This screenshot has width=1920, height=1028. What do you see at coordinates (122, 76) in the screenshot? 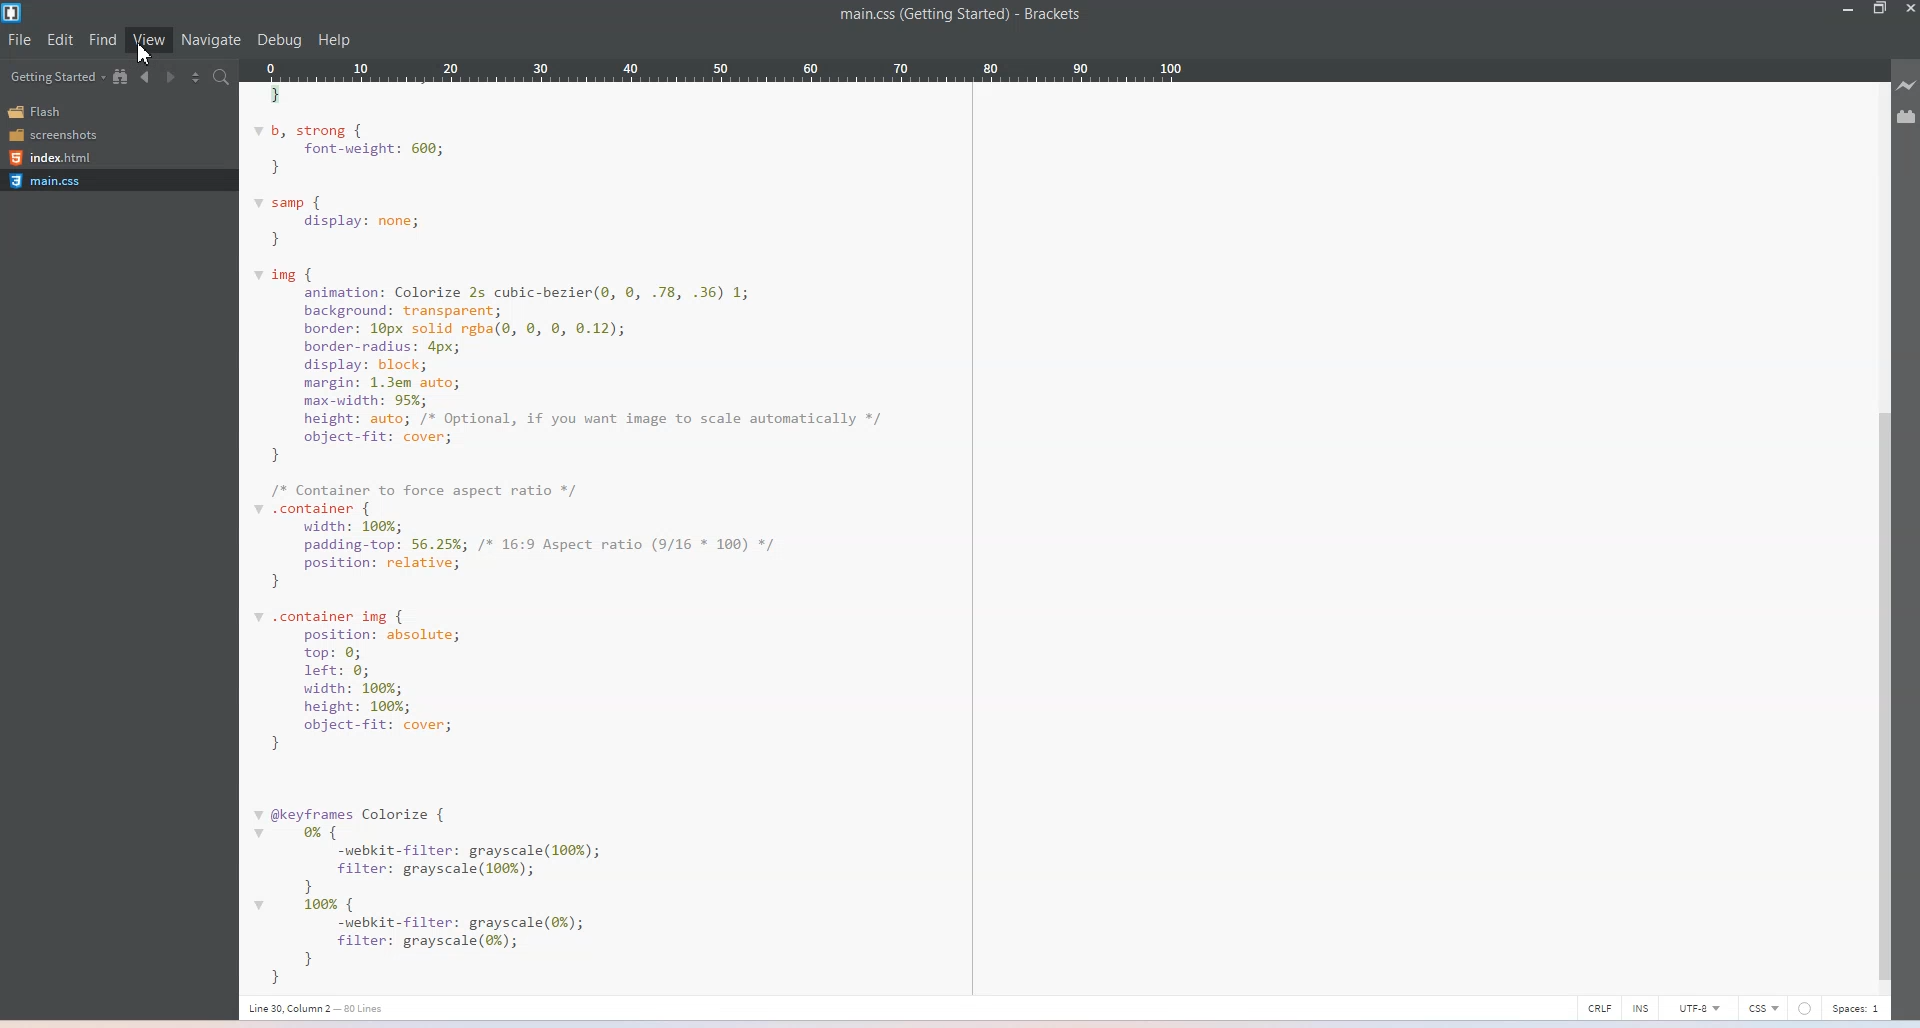
I see `Show in file tree` at bounding box center [122, 76].